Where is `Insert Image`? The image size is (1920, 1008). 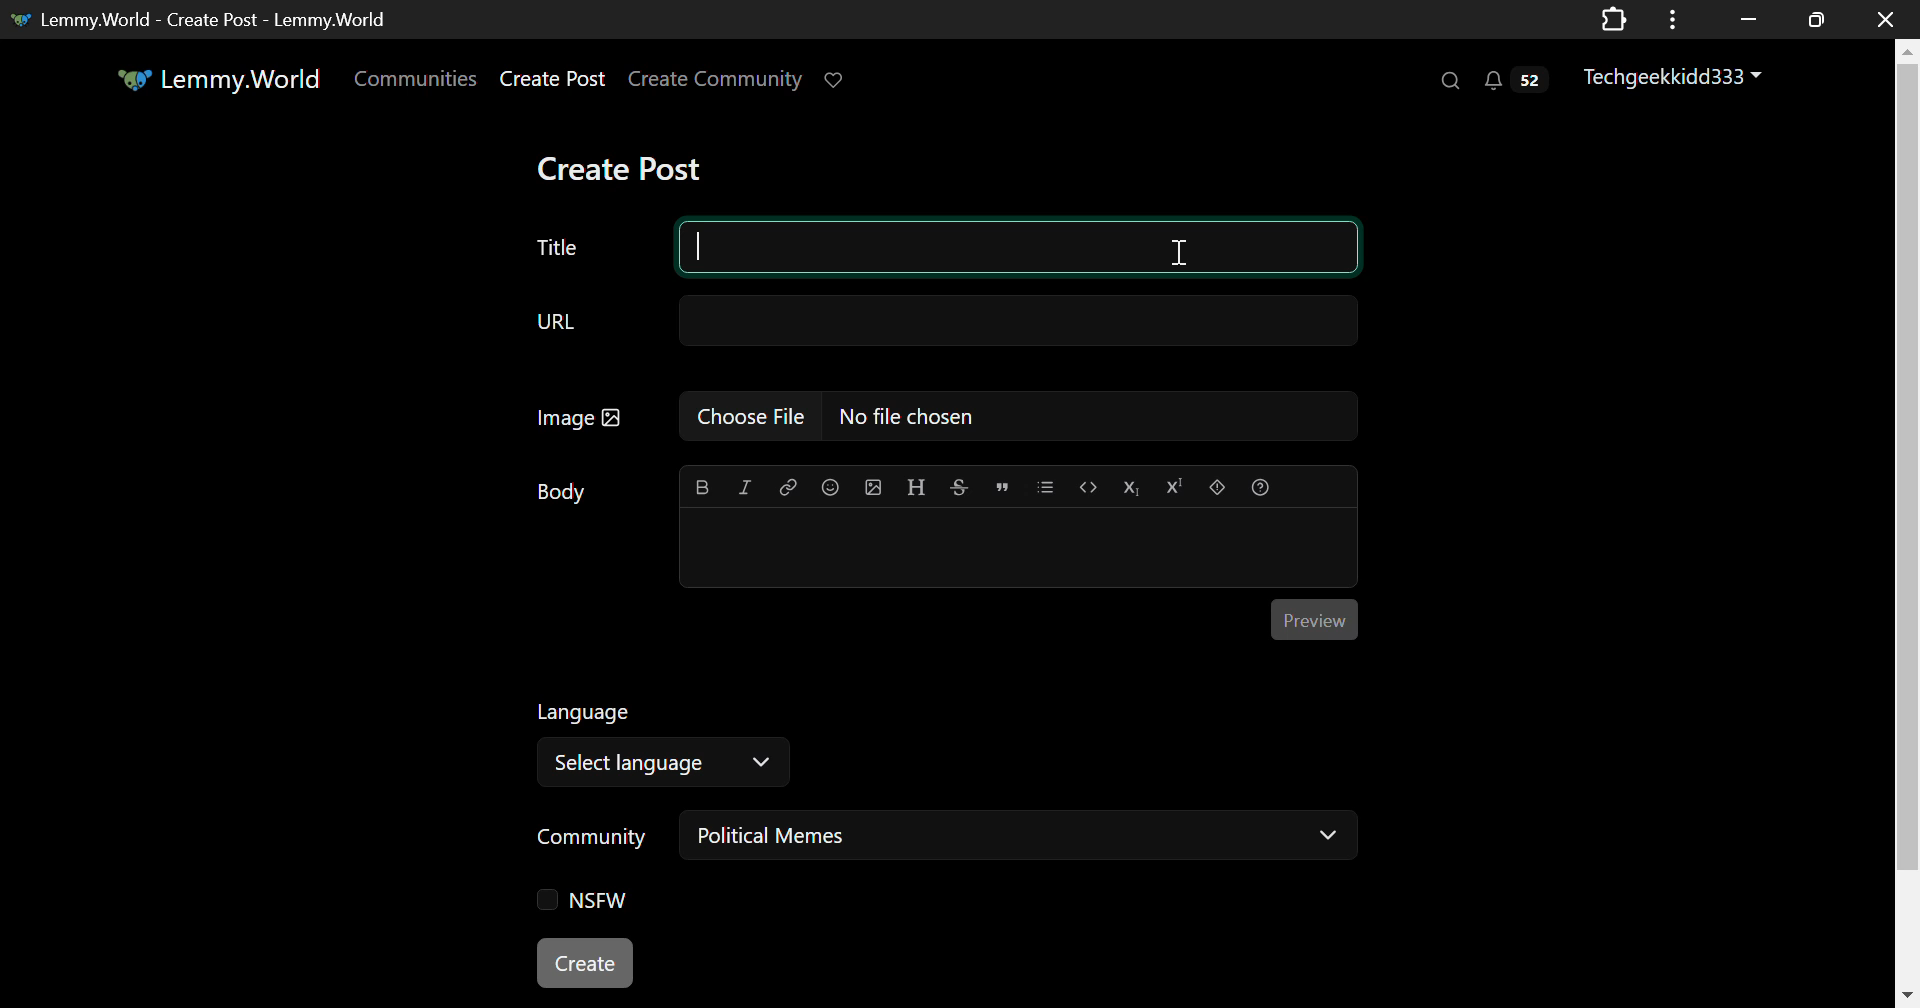 Insert Image is located at coordinates (875, 487).